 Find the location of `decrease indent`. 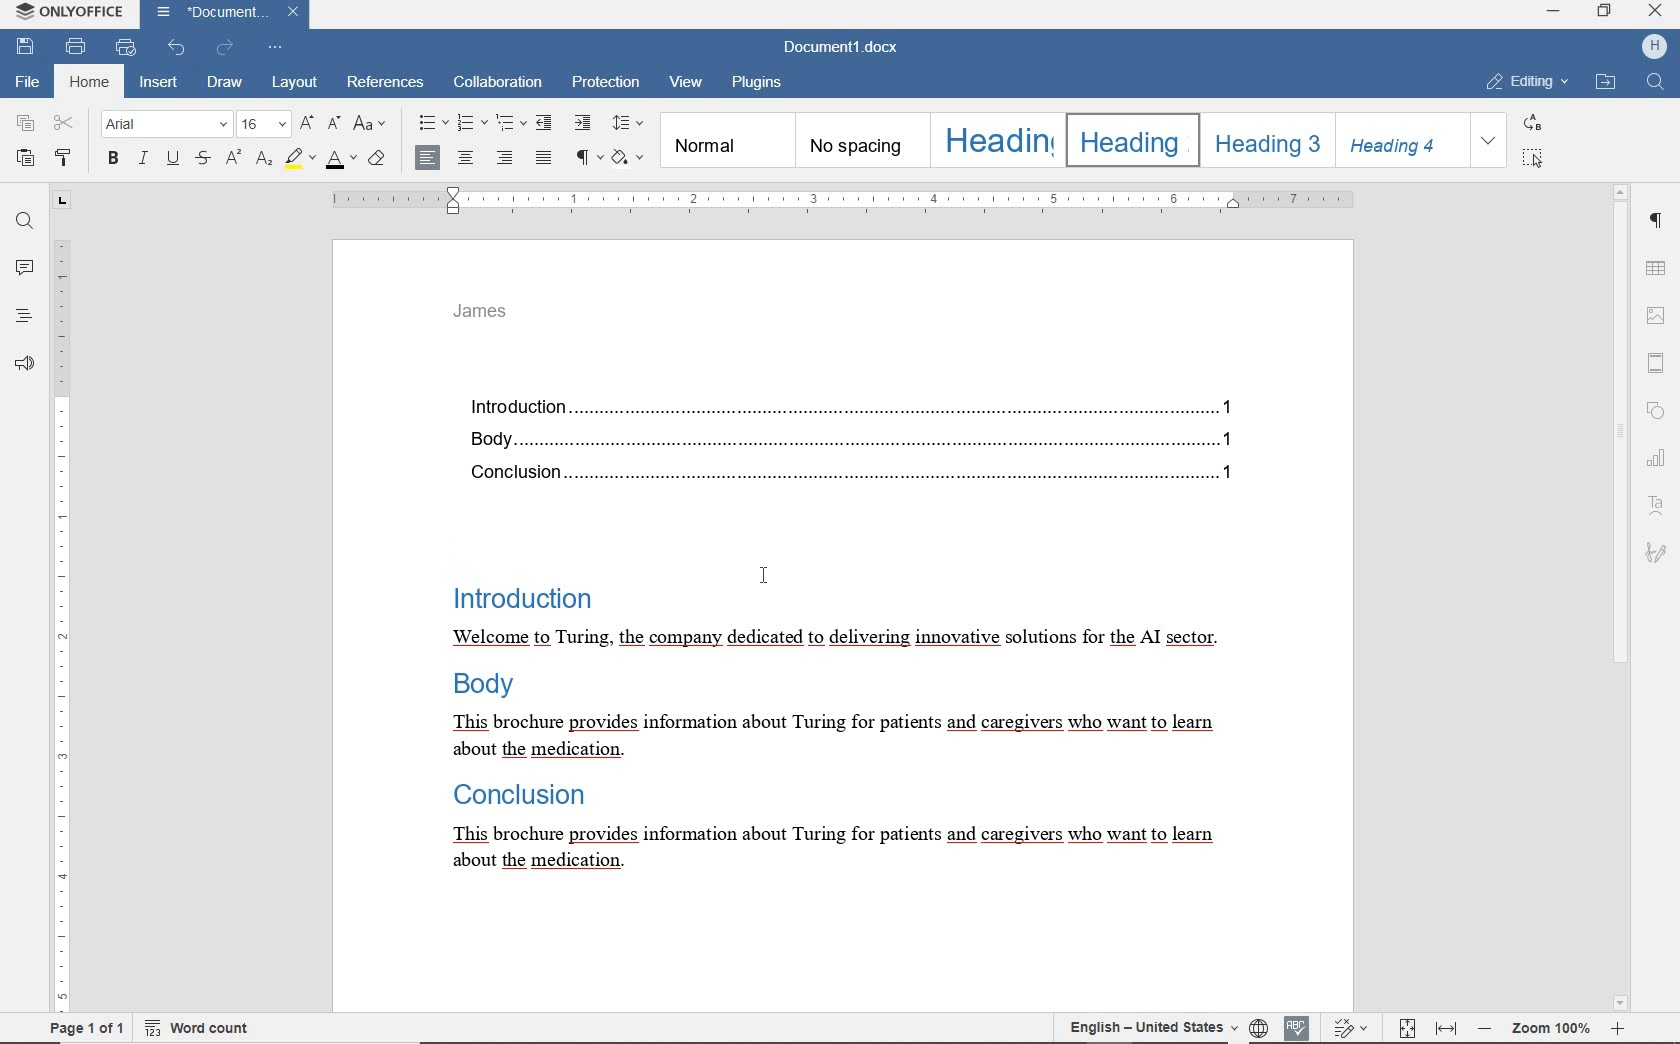

decrease indent is located at coordinates (546, 122).